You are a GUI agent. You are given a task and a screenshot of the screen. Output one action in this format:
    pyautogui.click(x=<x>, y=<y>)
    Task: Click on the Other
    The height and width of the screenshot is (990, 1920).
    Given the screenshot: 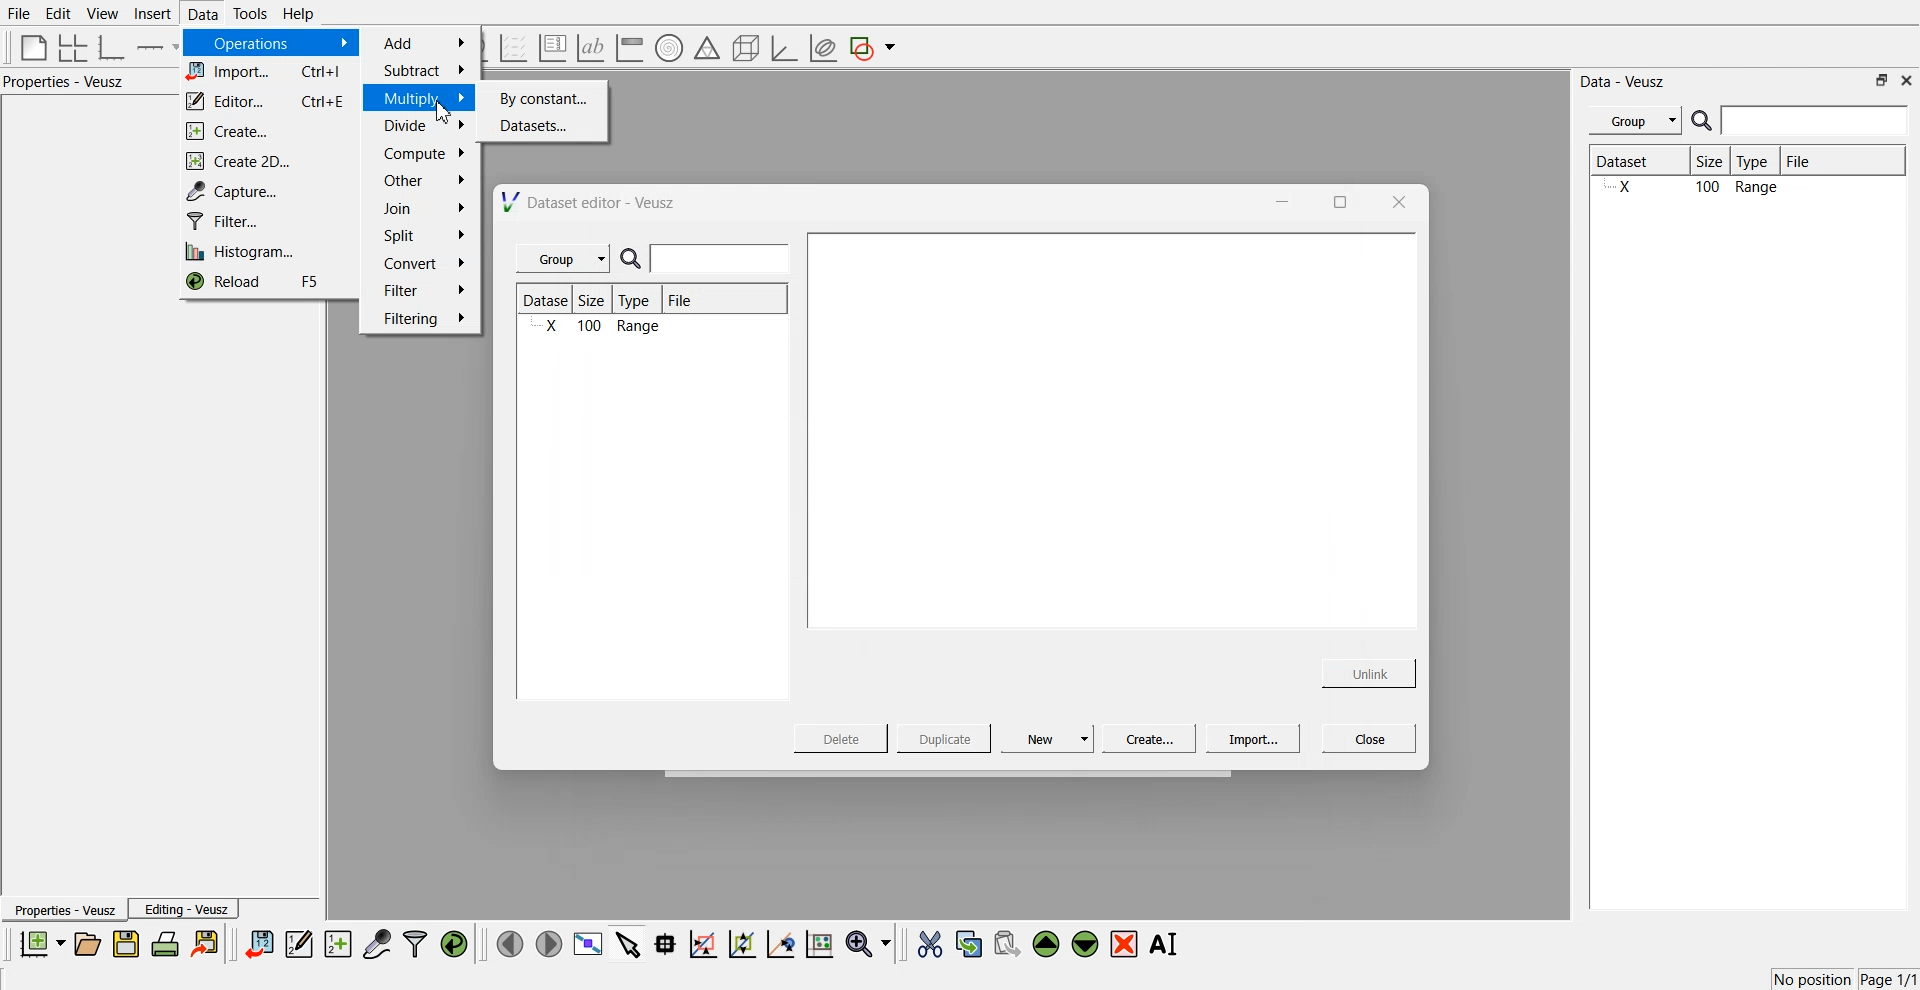 What is the action you would take?
    pyautogui.click(x=424, y=180)
    